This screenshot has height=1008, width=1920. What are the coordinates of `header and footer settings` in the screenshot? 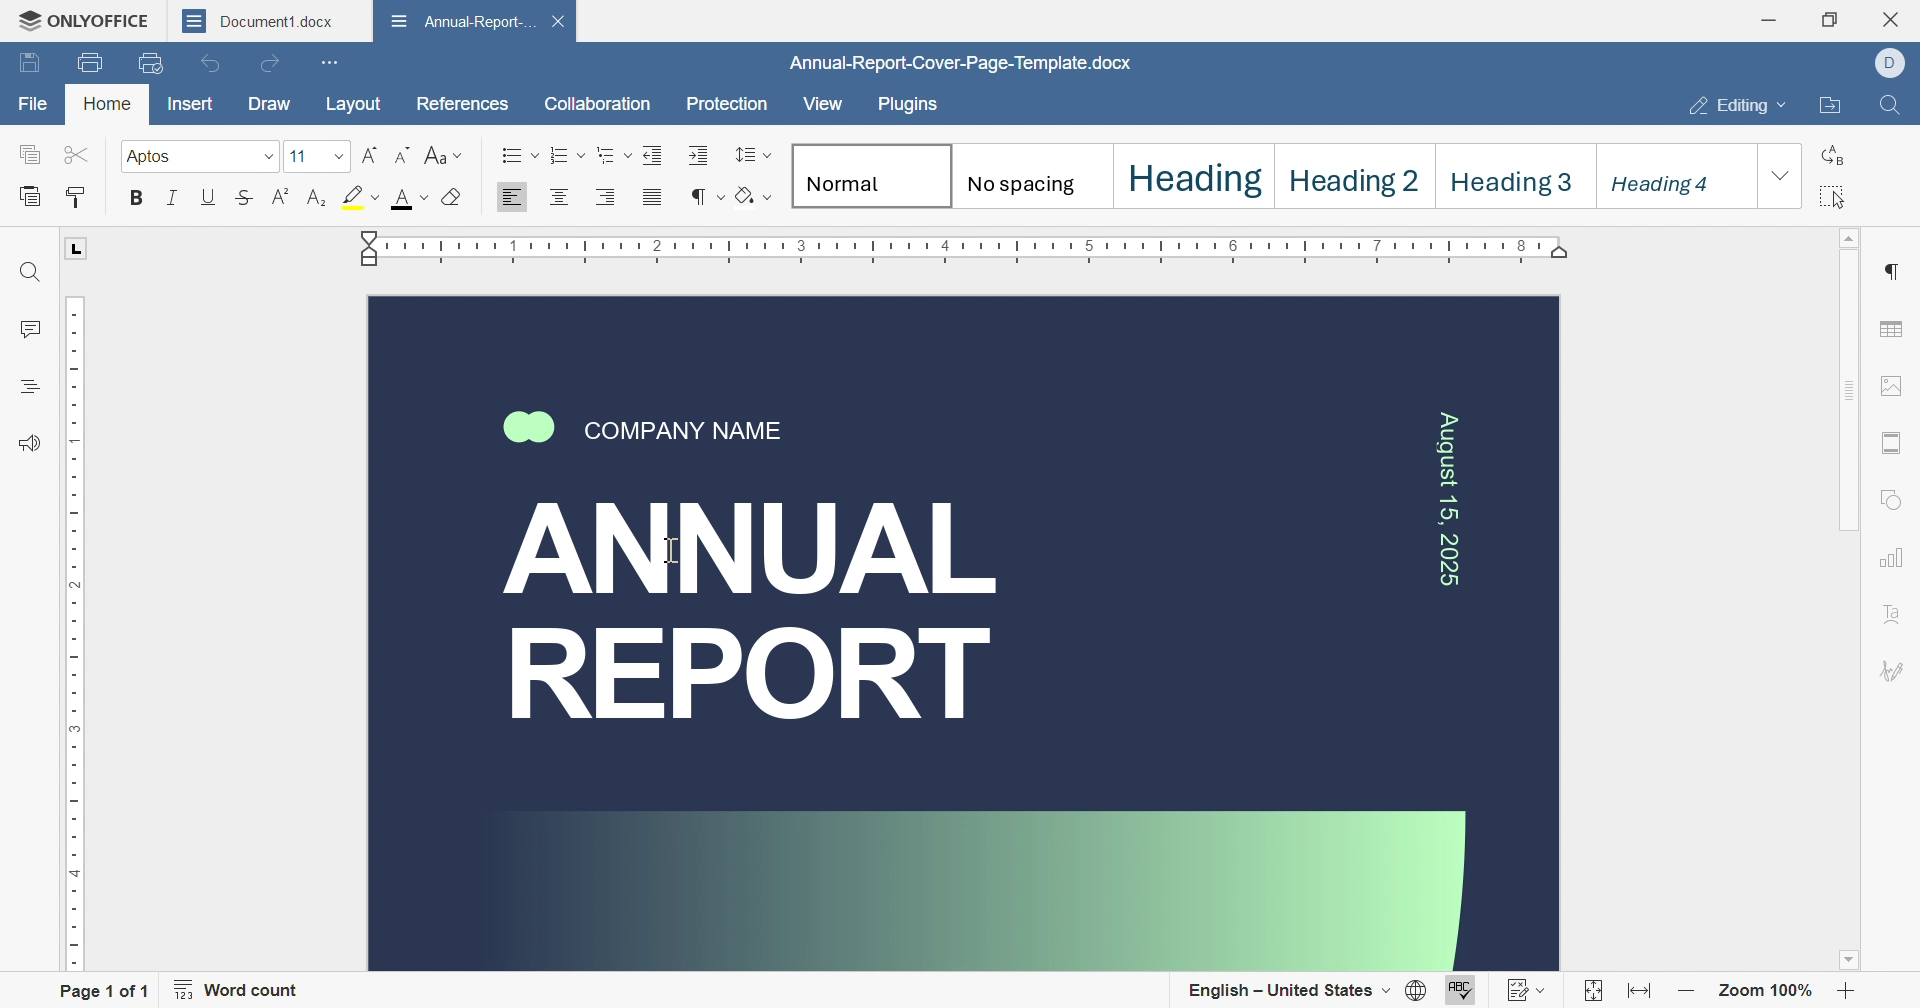 It's located at (1890, 441).